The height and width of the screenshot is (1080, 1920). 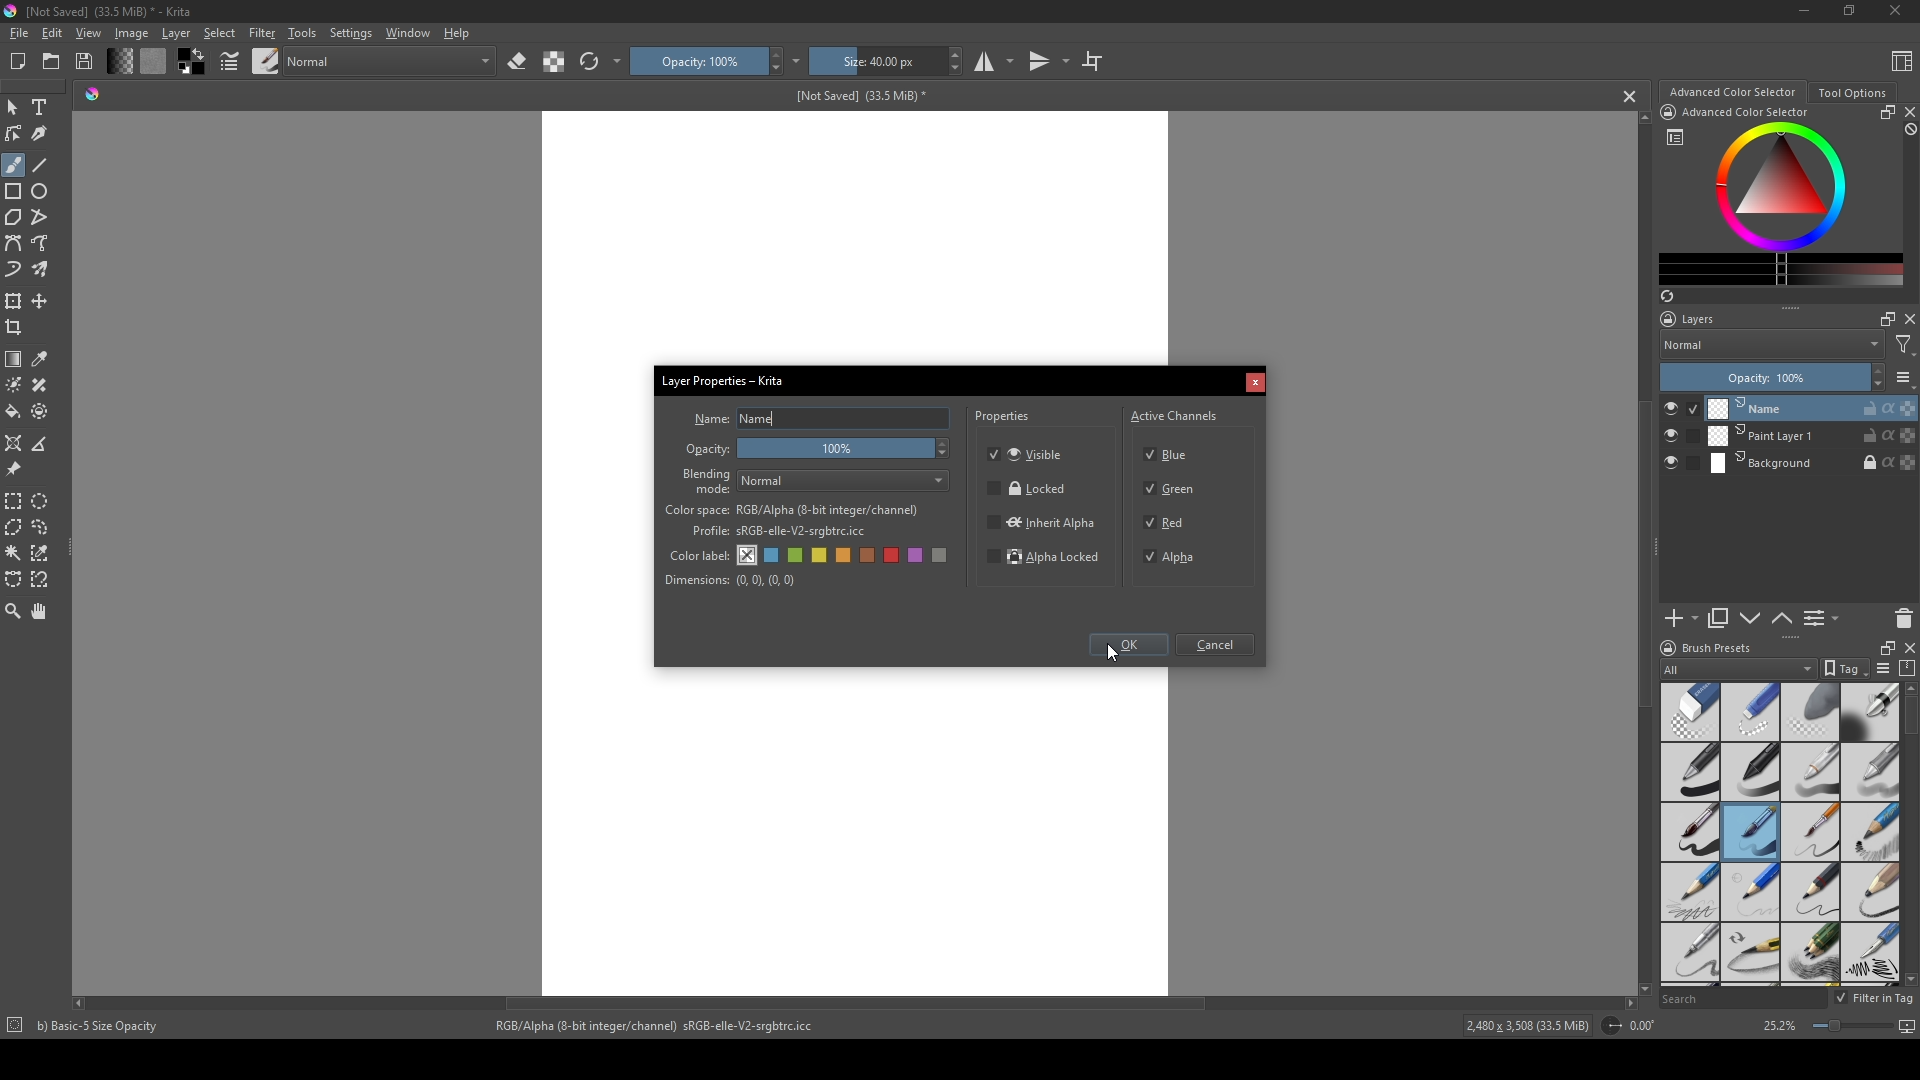 I want to click on 100%, so click(x=847, y=450).